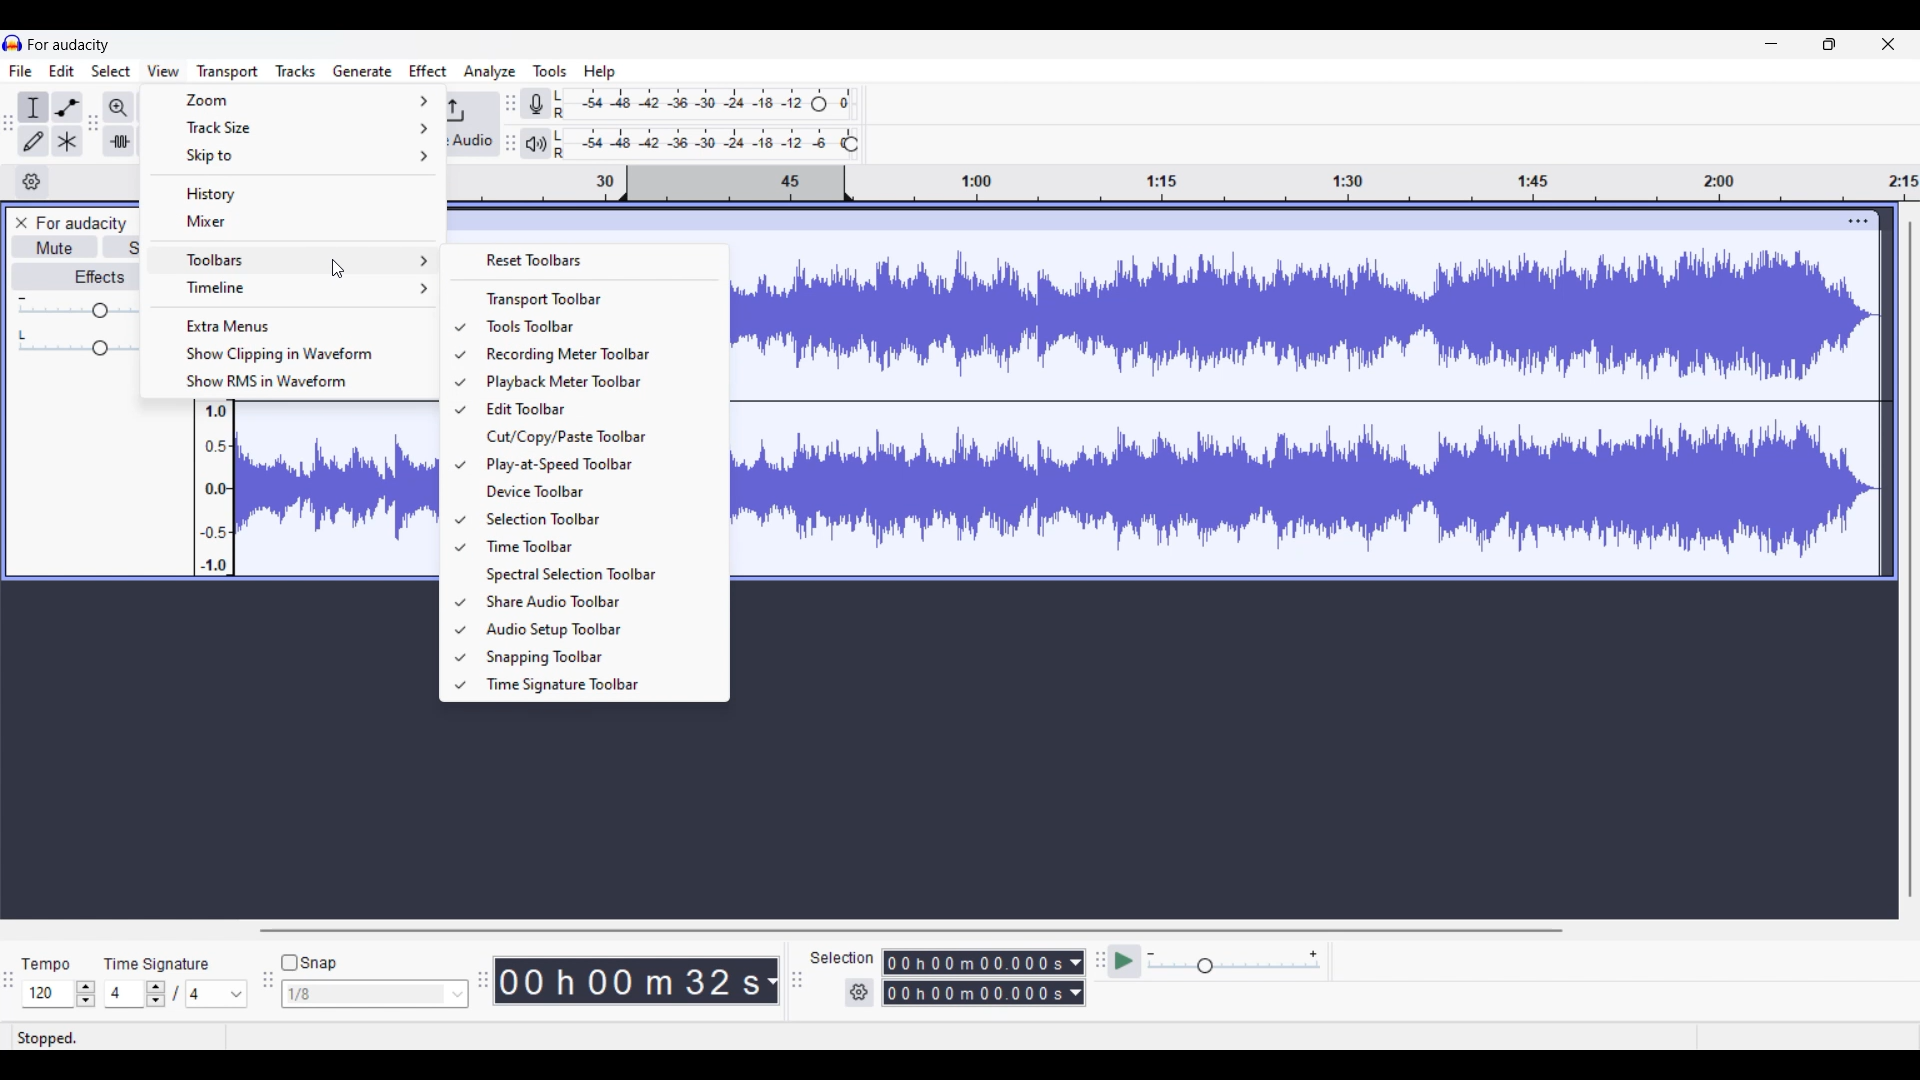 The height and width of the screenshot is (1080, 1920). What do you see at coordinates (596, 466) in the screenshot?
I see `Play at speed toolbar` at bounding box center [596, 466].